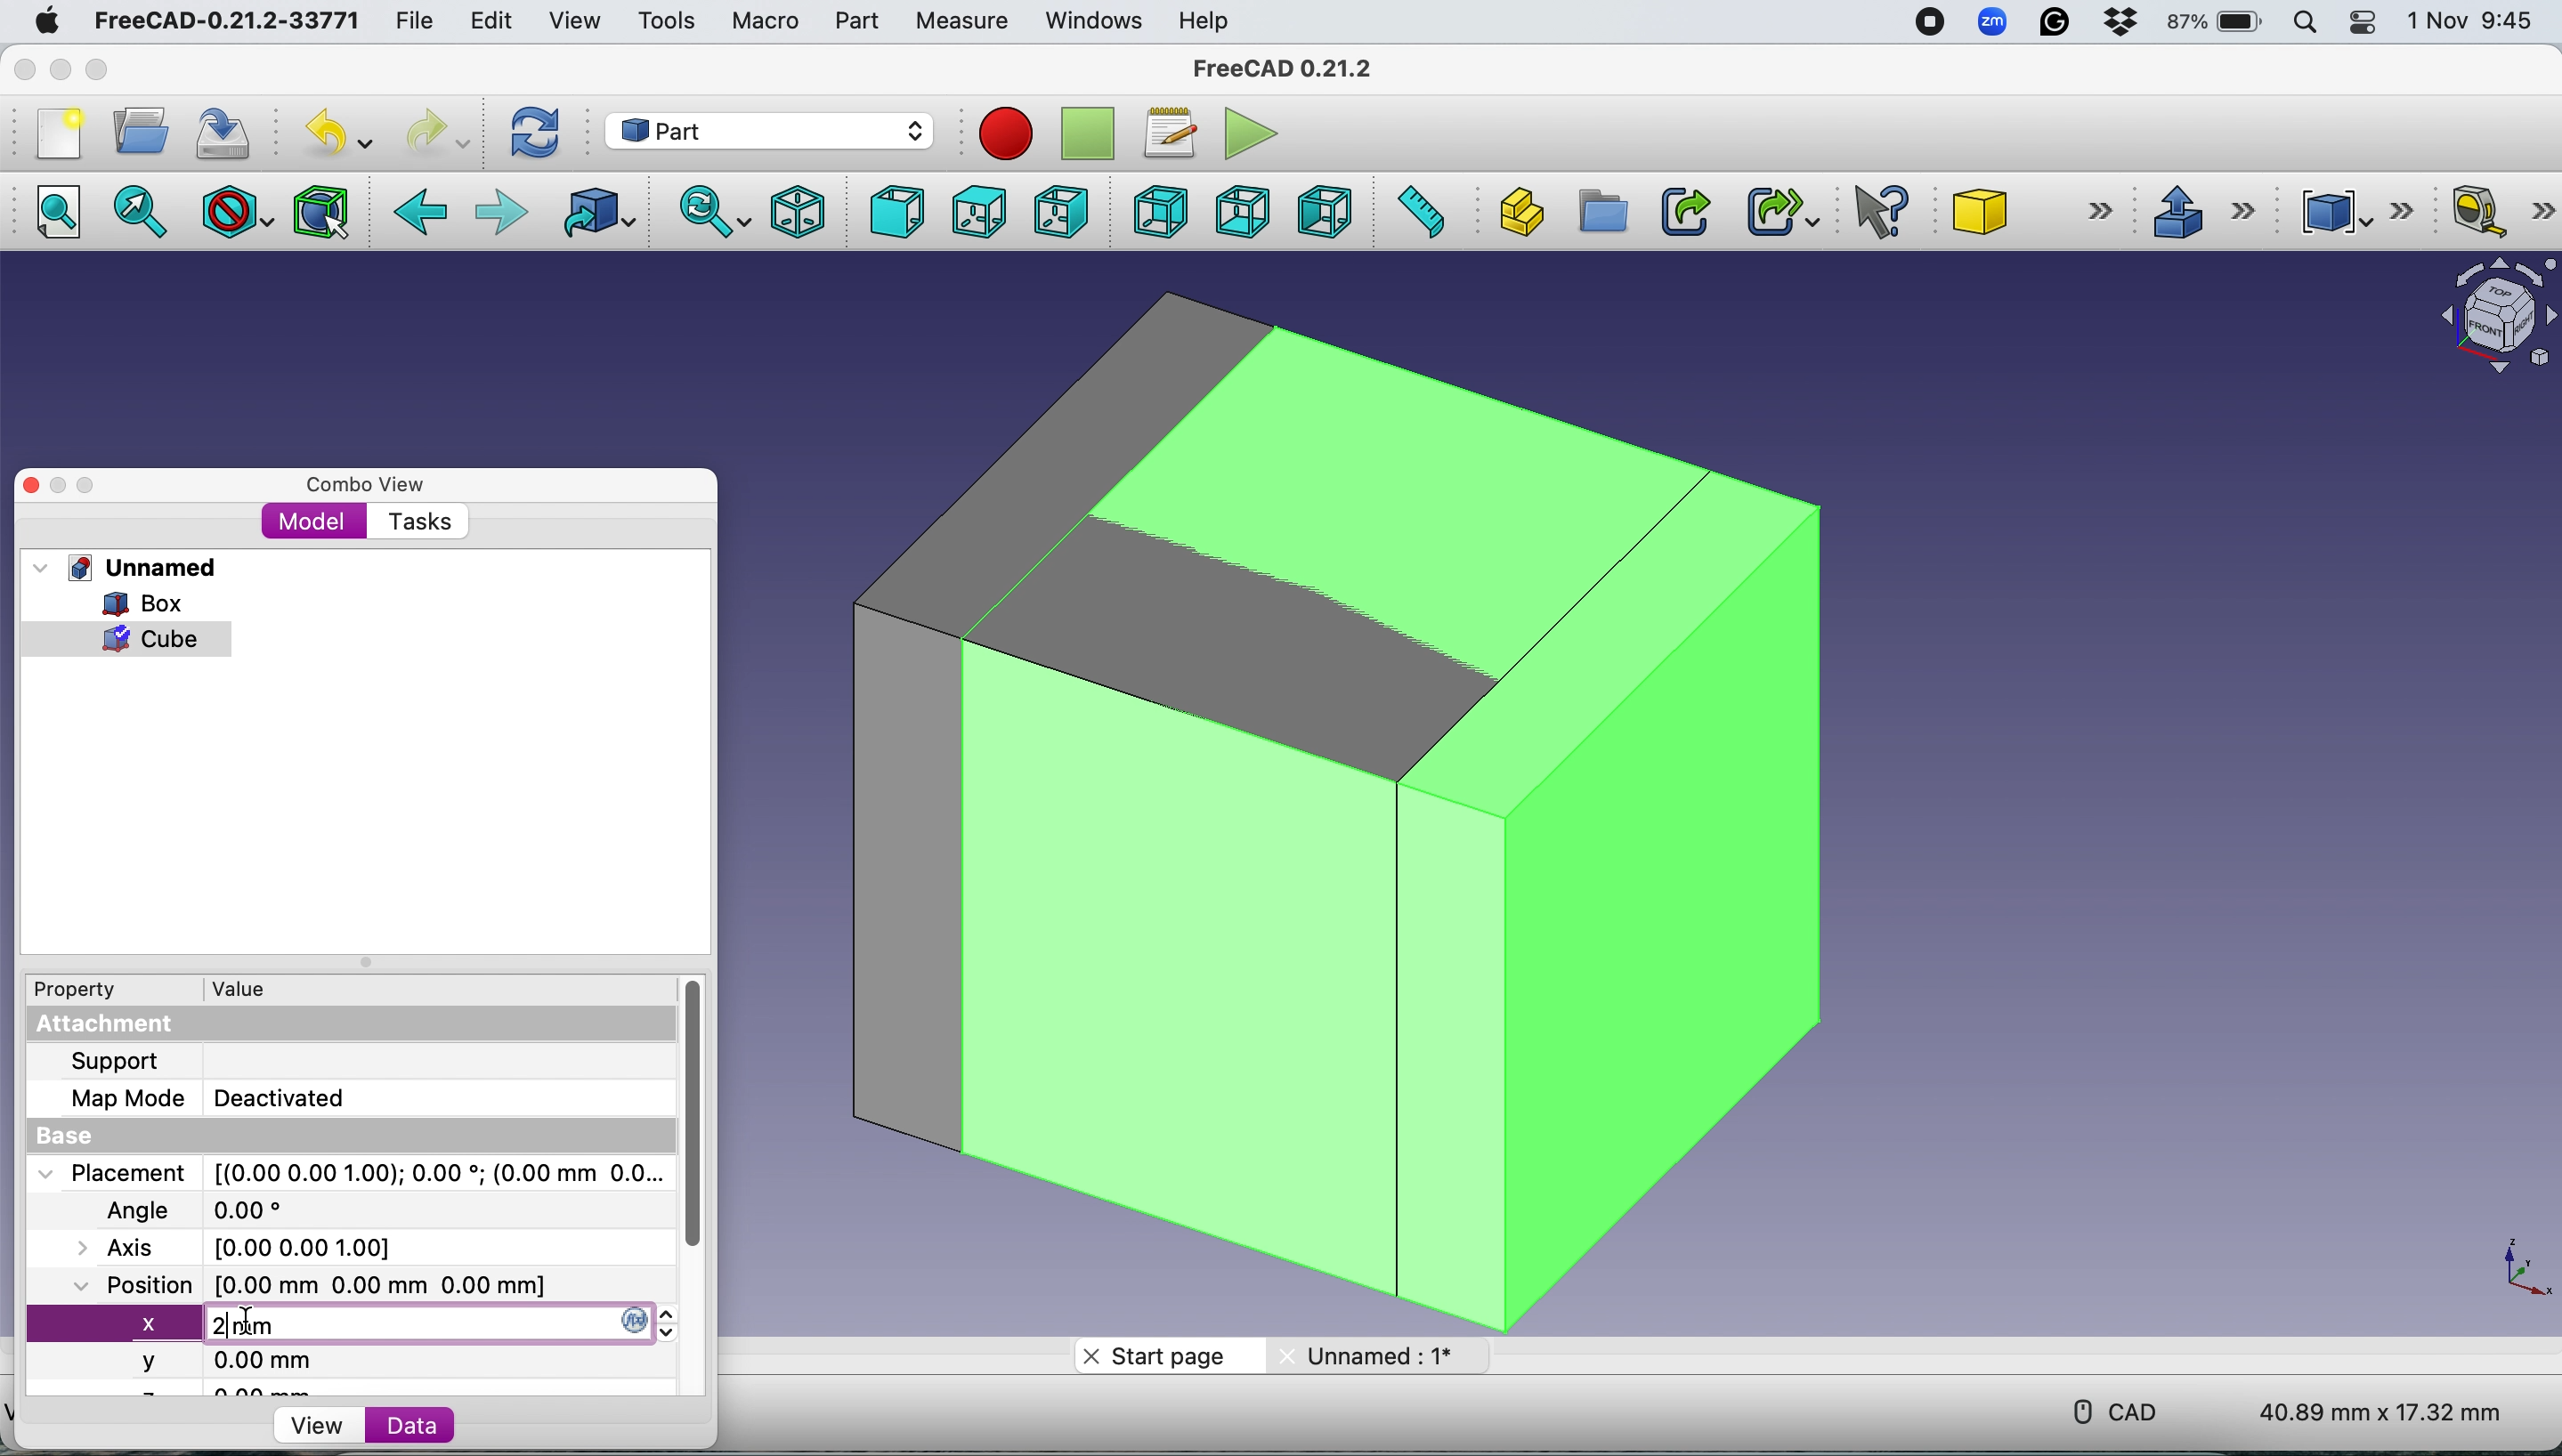 The width and height of the screenshot is (2562, 1456). What do you see at coordinates (1242, 211) in the screenshot?
I see `Bottom` at bounding box center [1242, 211].